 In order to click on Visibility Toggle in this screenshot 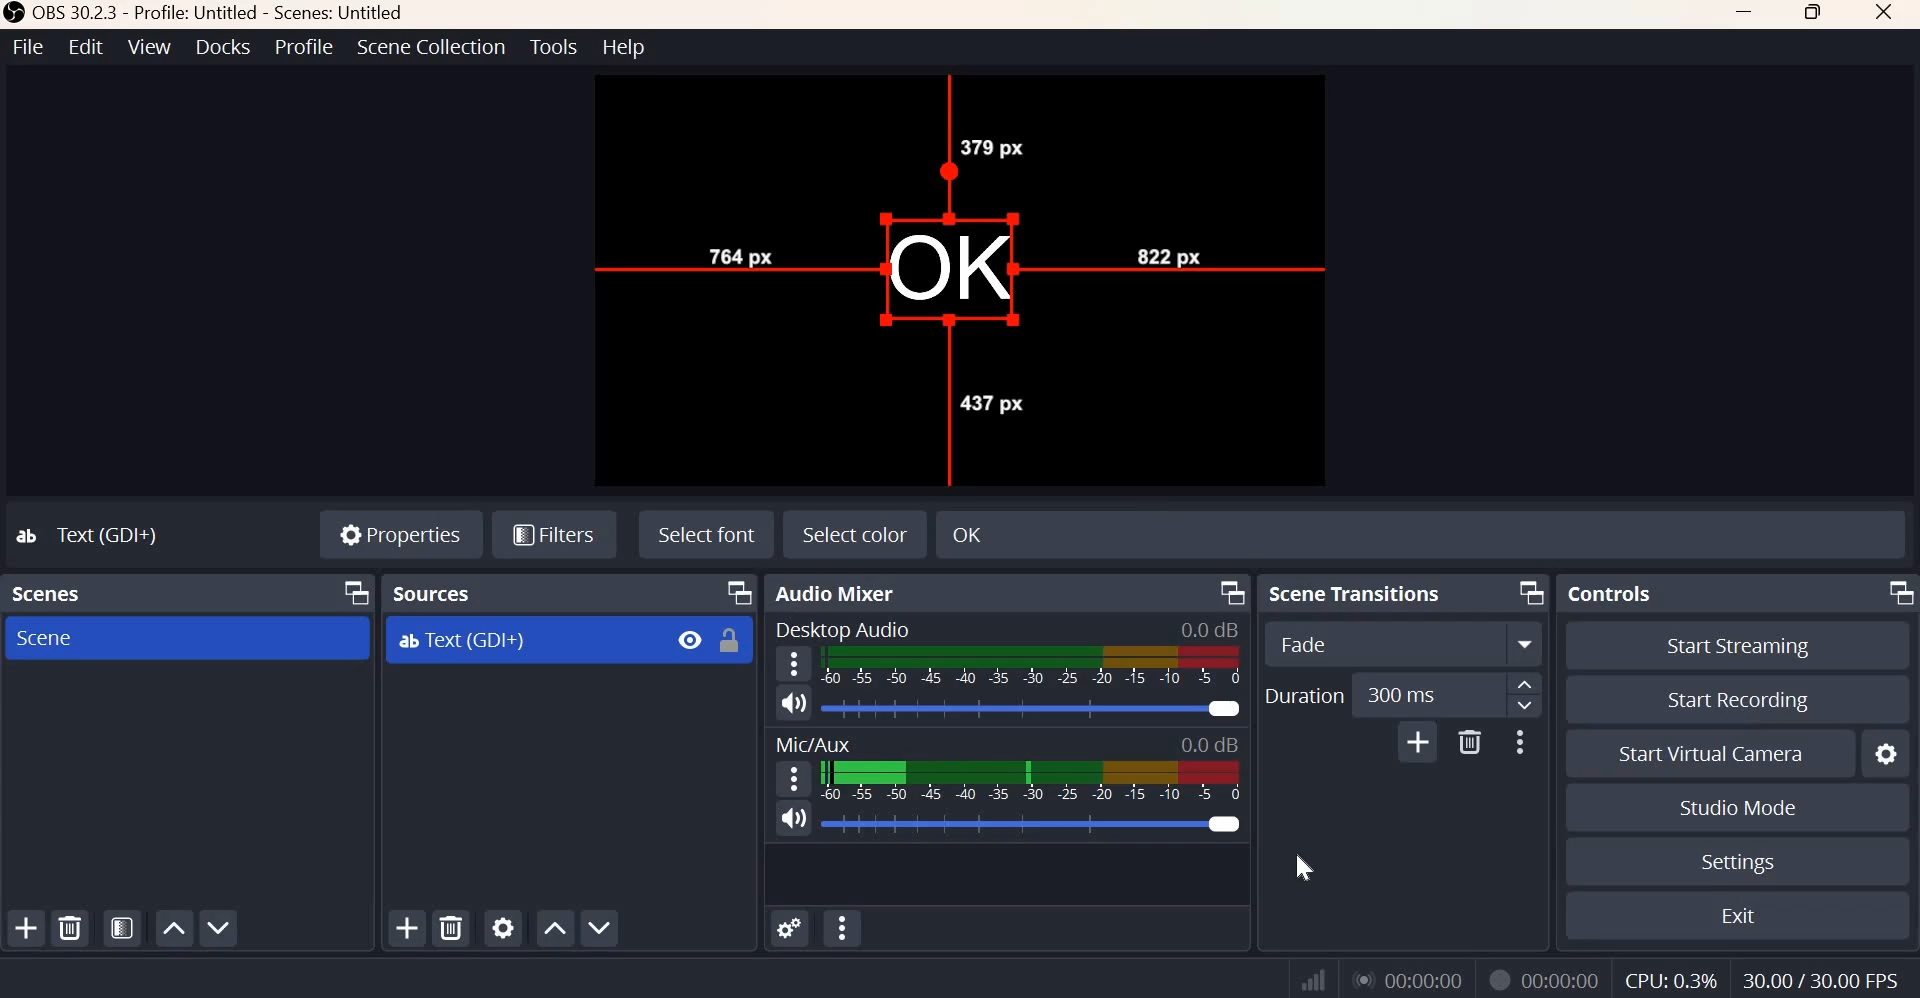, I will do `click(690, 640)`.